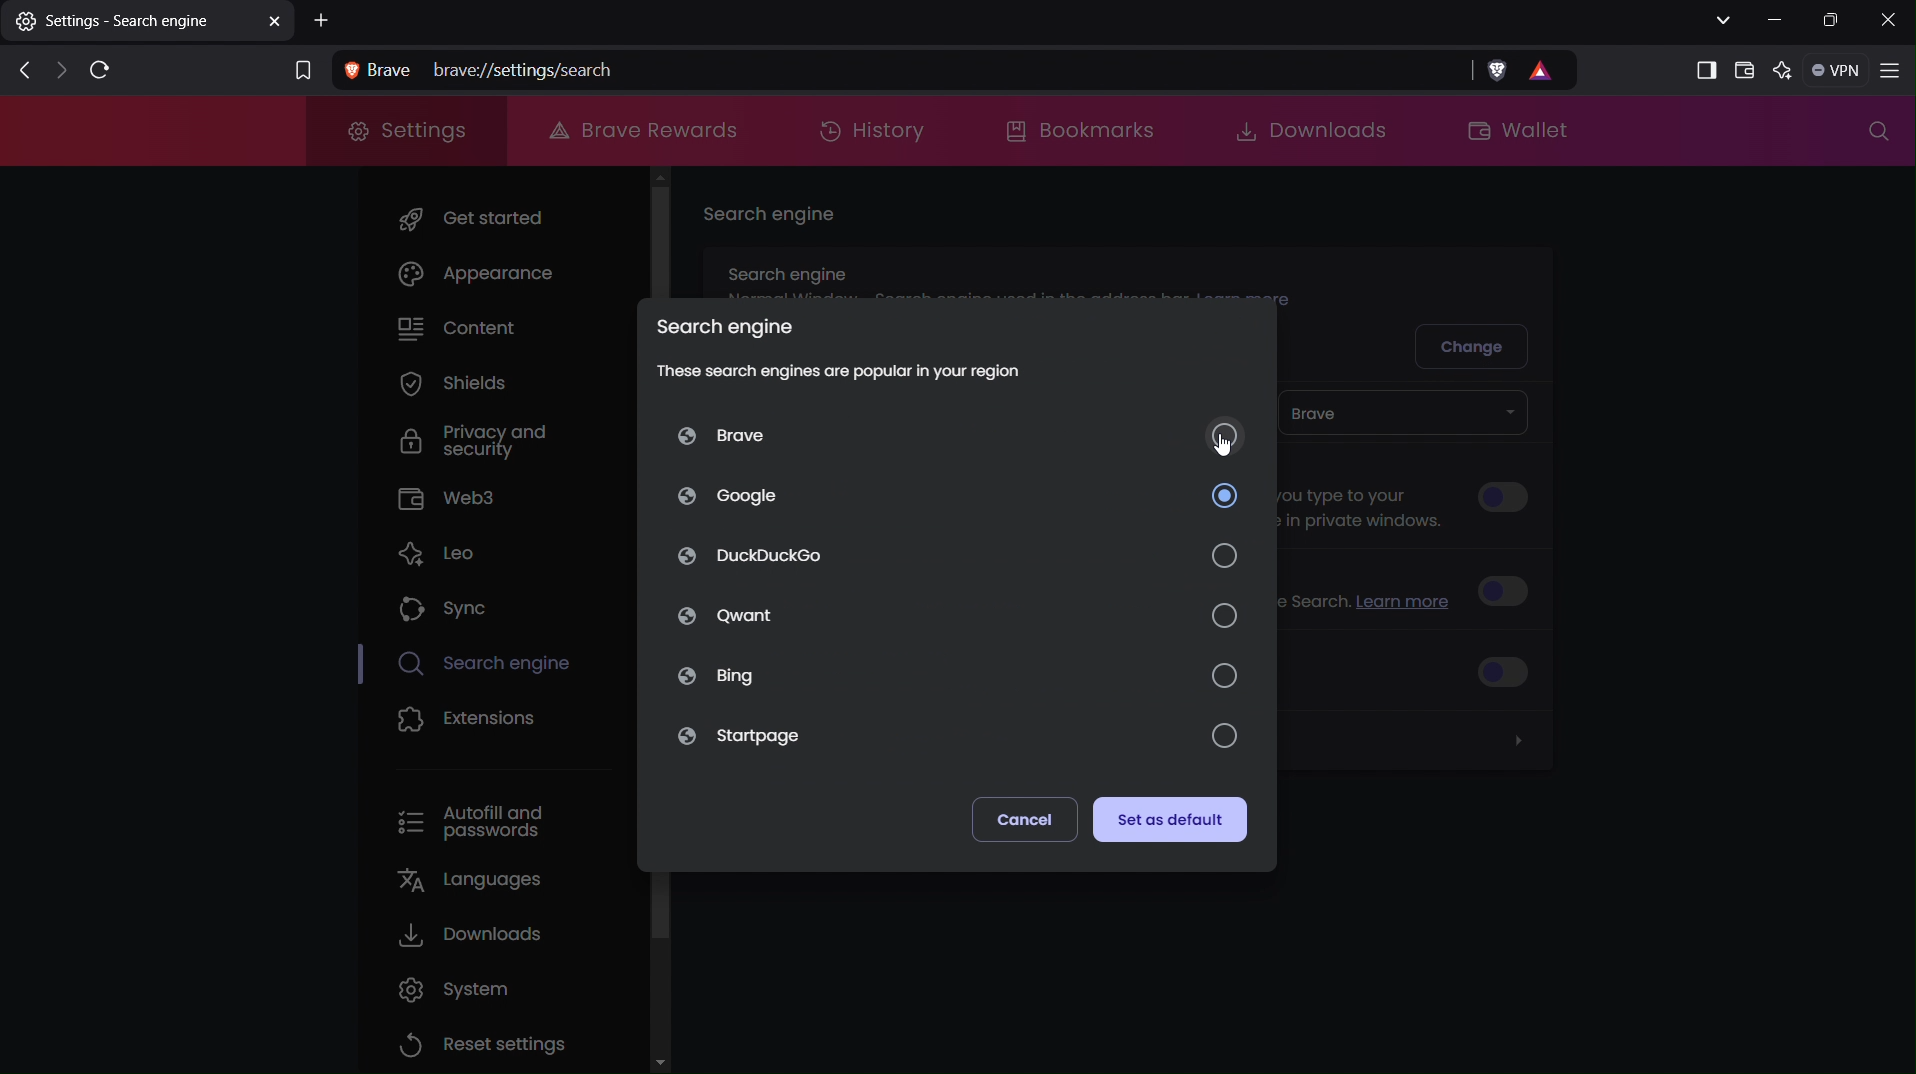  I want to click on Refresh, so click(98, 71).